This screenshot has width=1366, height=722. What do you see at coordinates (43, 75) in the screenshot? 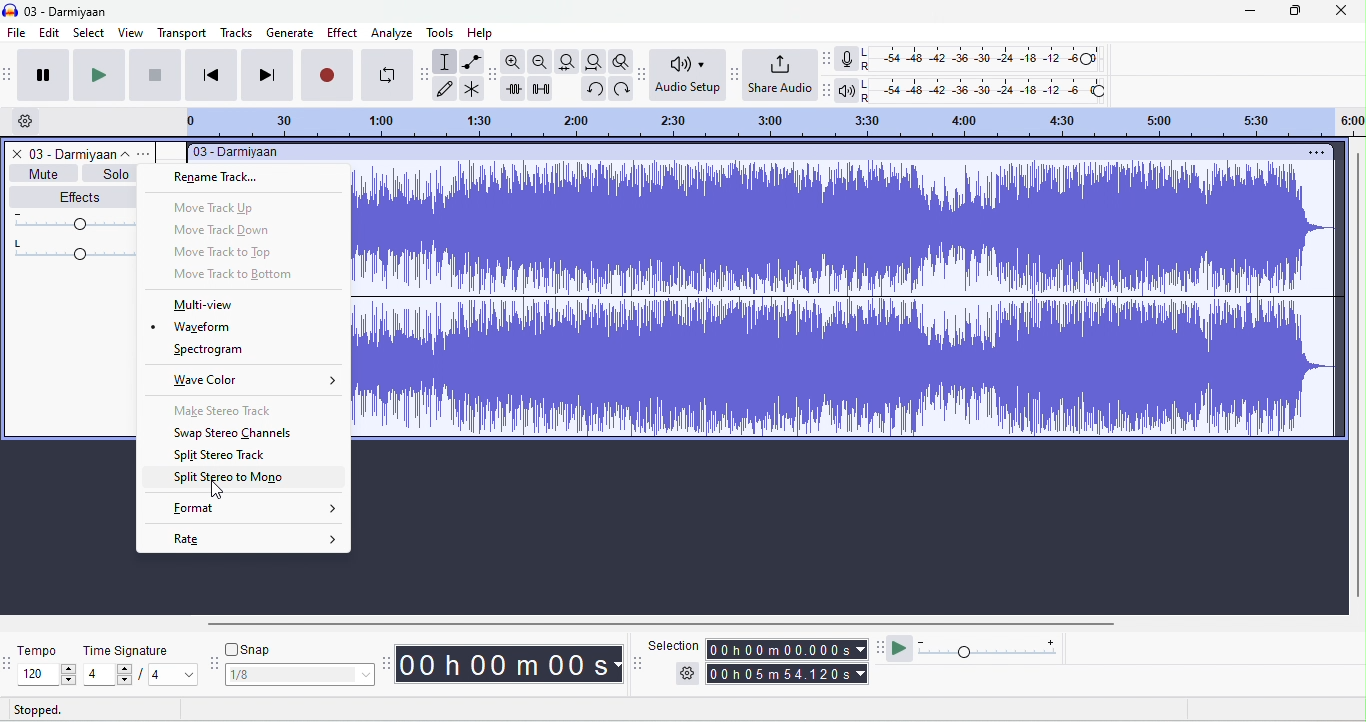
I see `pause` at bounding box center [43, 75].